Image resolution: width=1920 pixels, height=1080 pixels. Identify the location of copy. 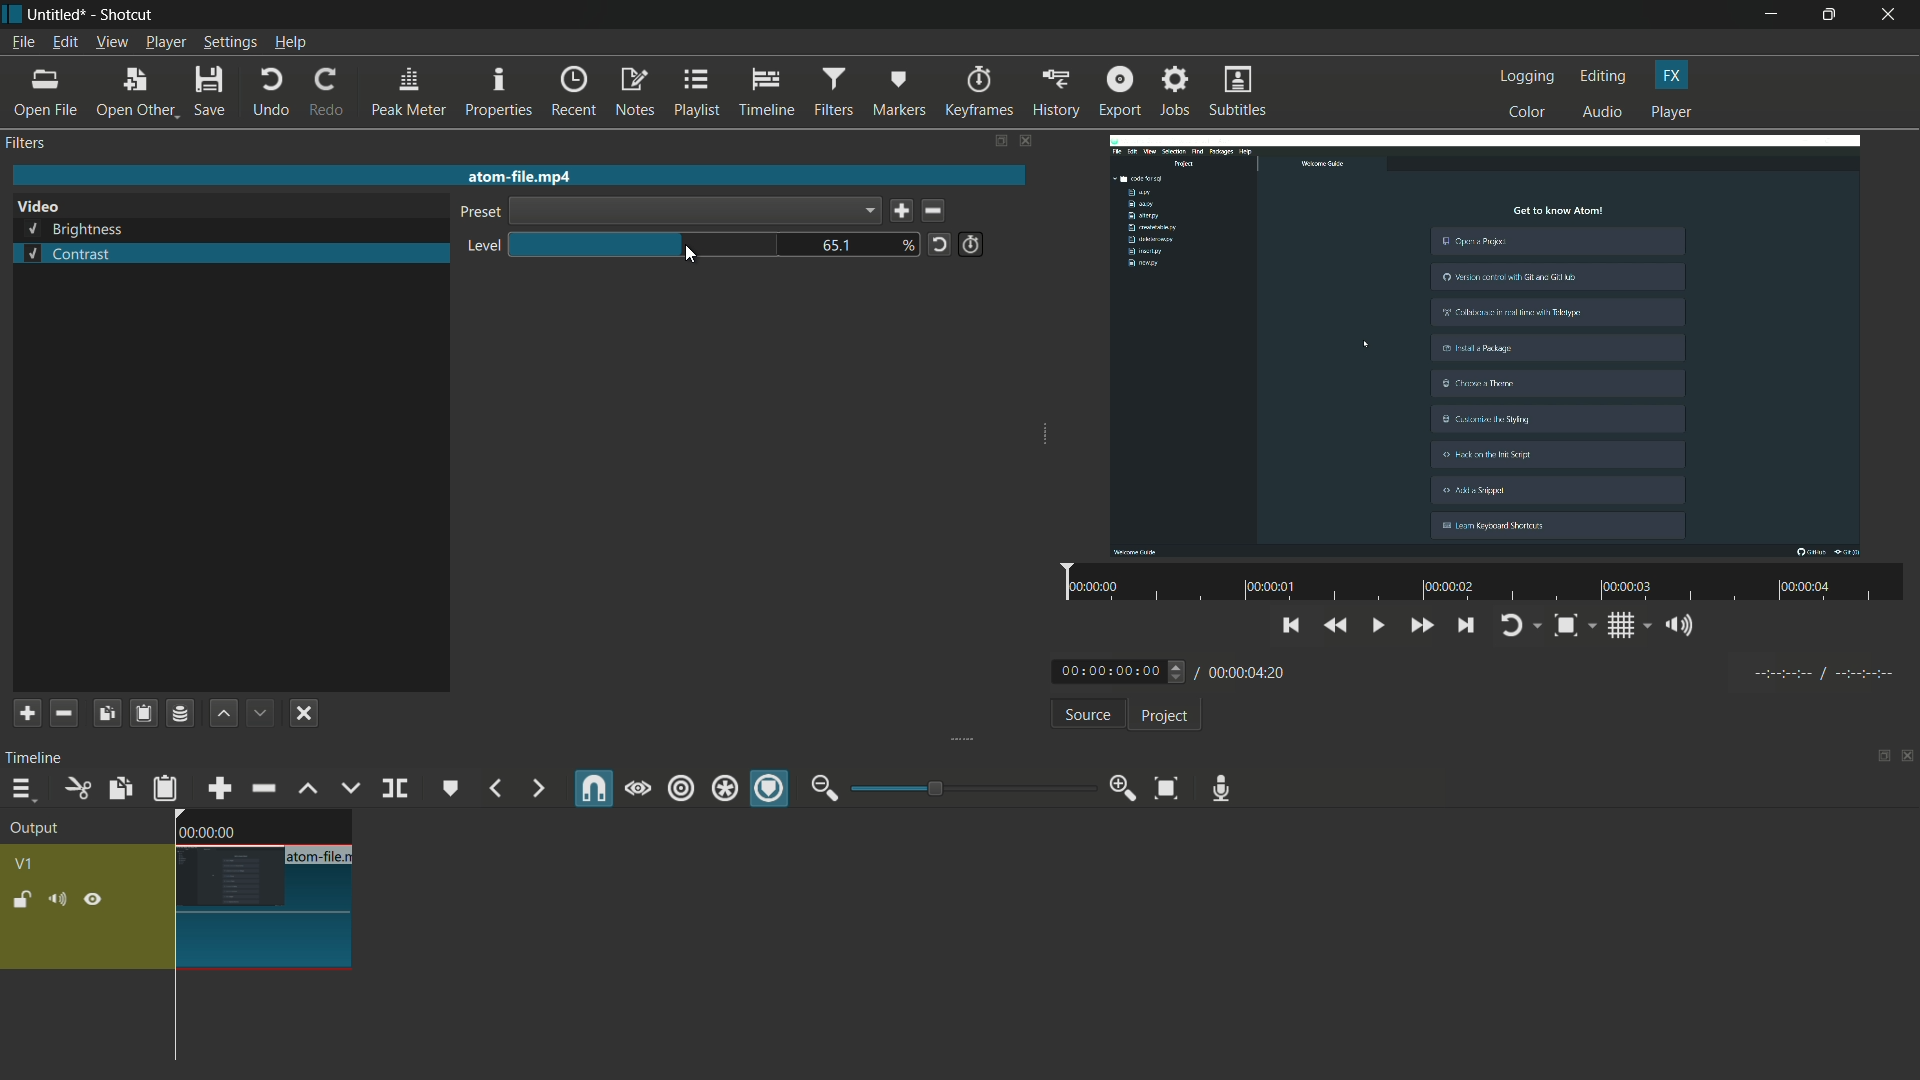
(118, 788).